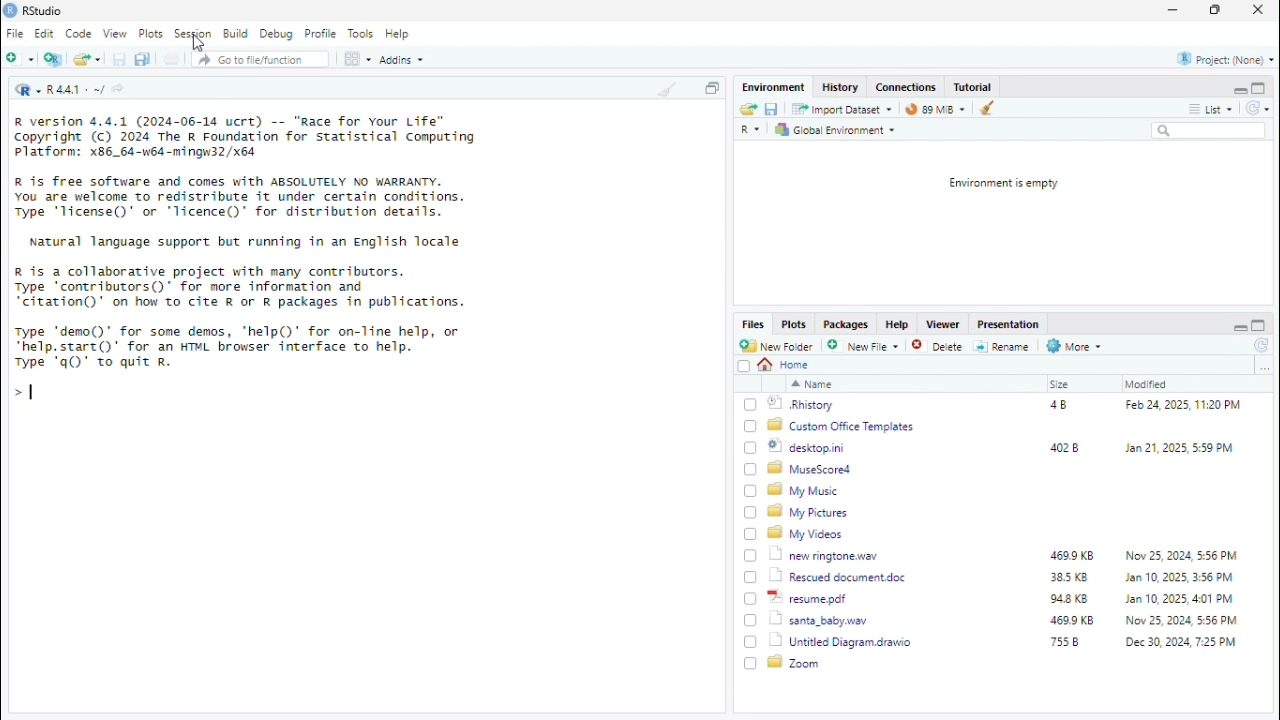 The image size is (1280, 720). I want to click on clean, so click(990, 107).